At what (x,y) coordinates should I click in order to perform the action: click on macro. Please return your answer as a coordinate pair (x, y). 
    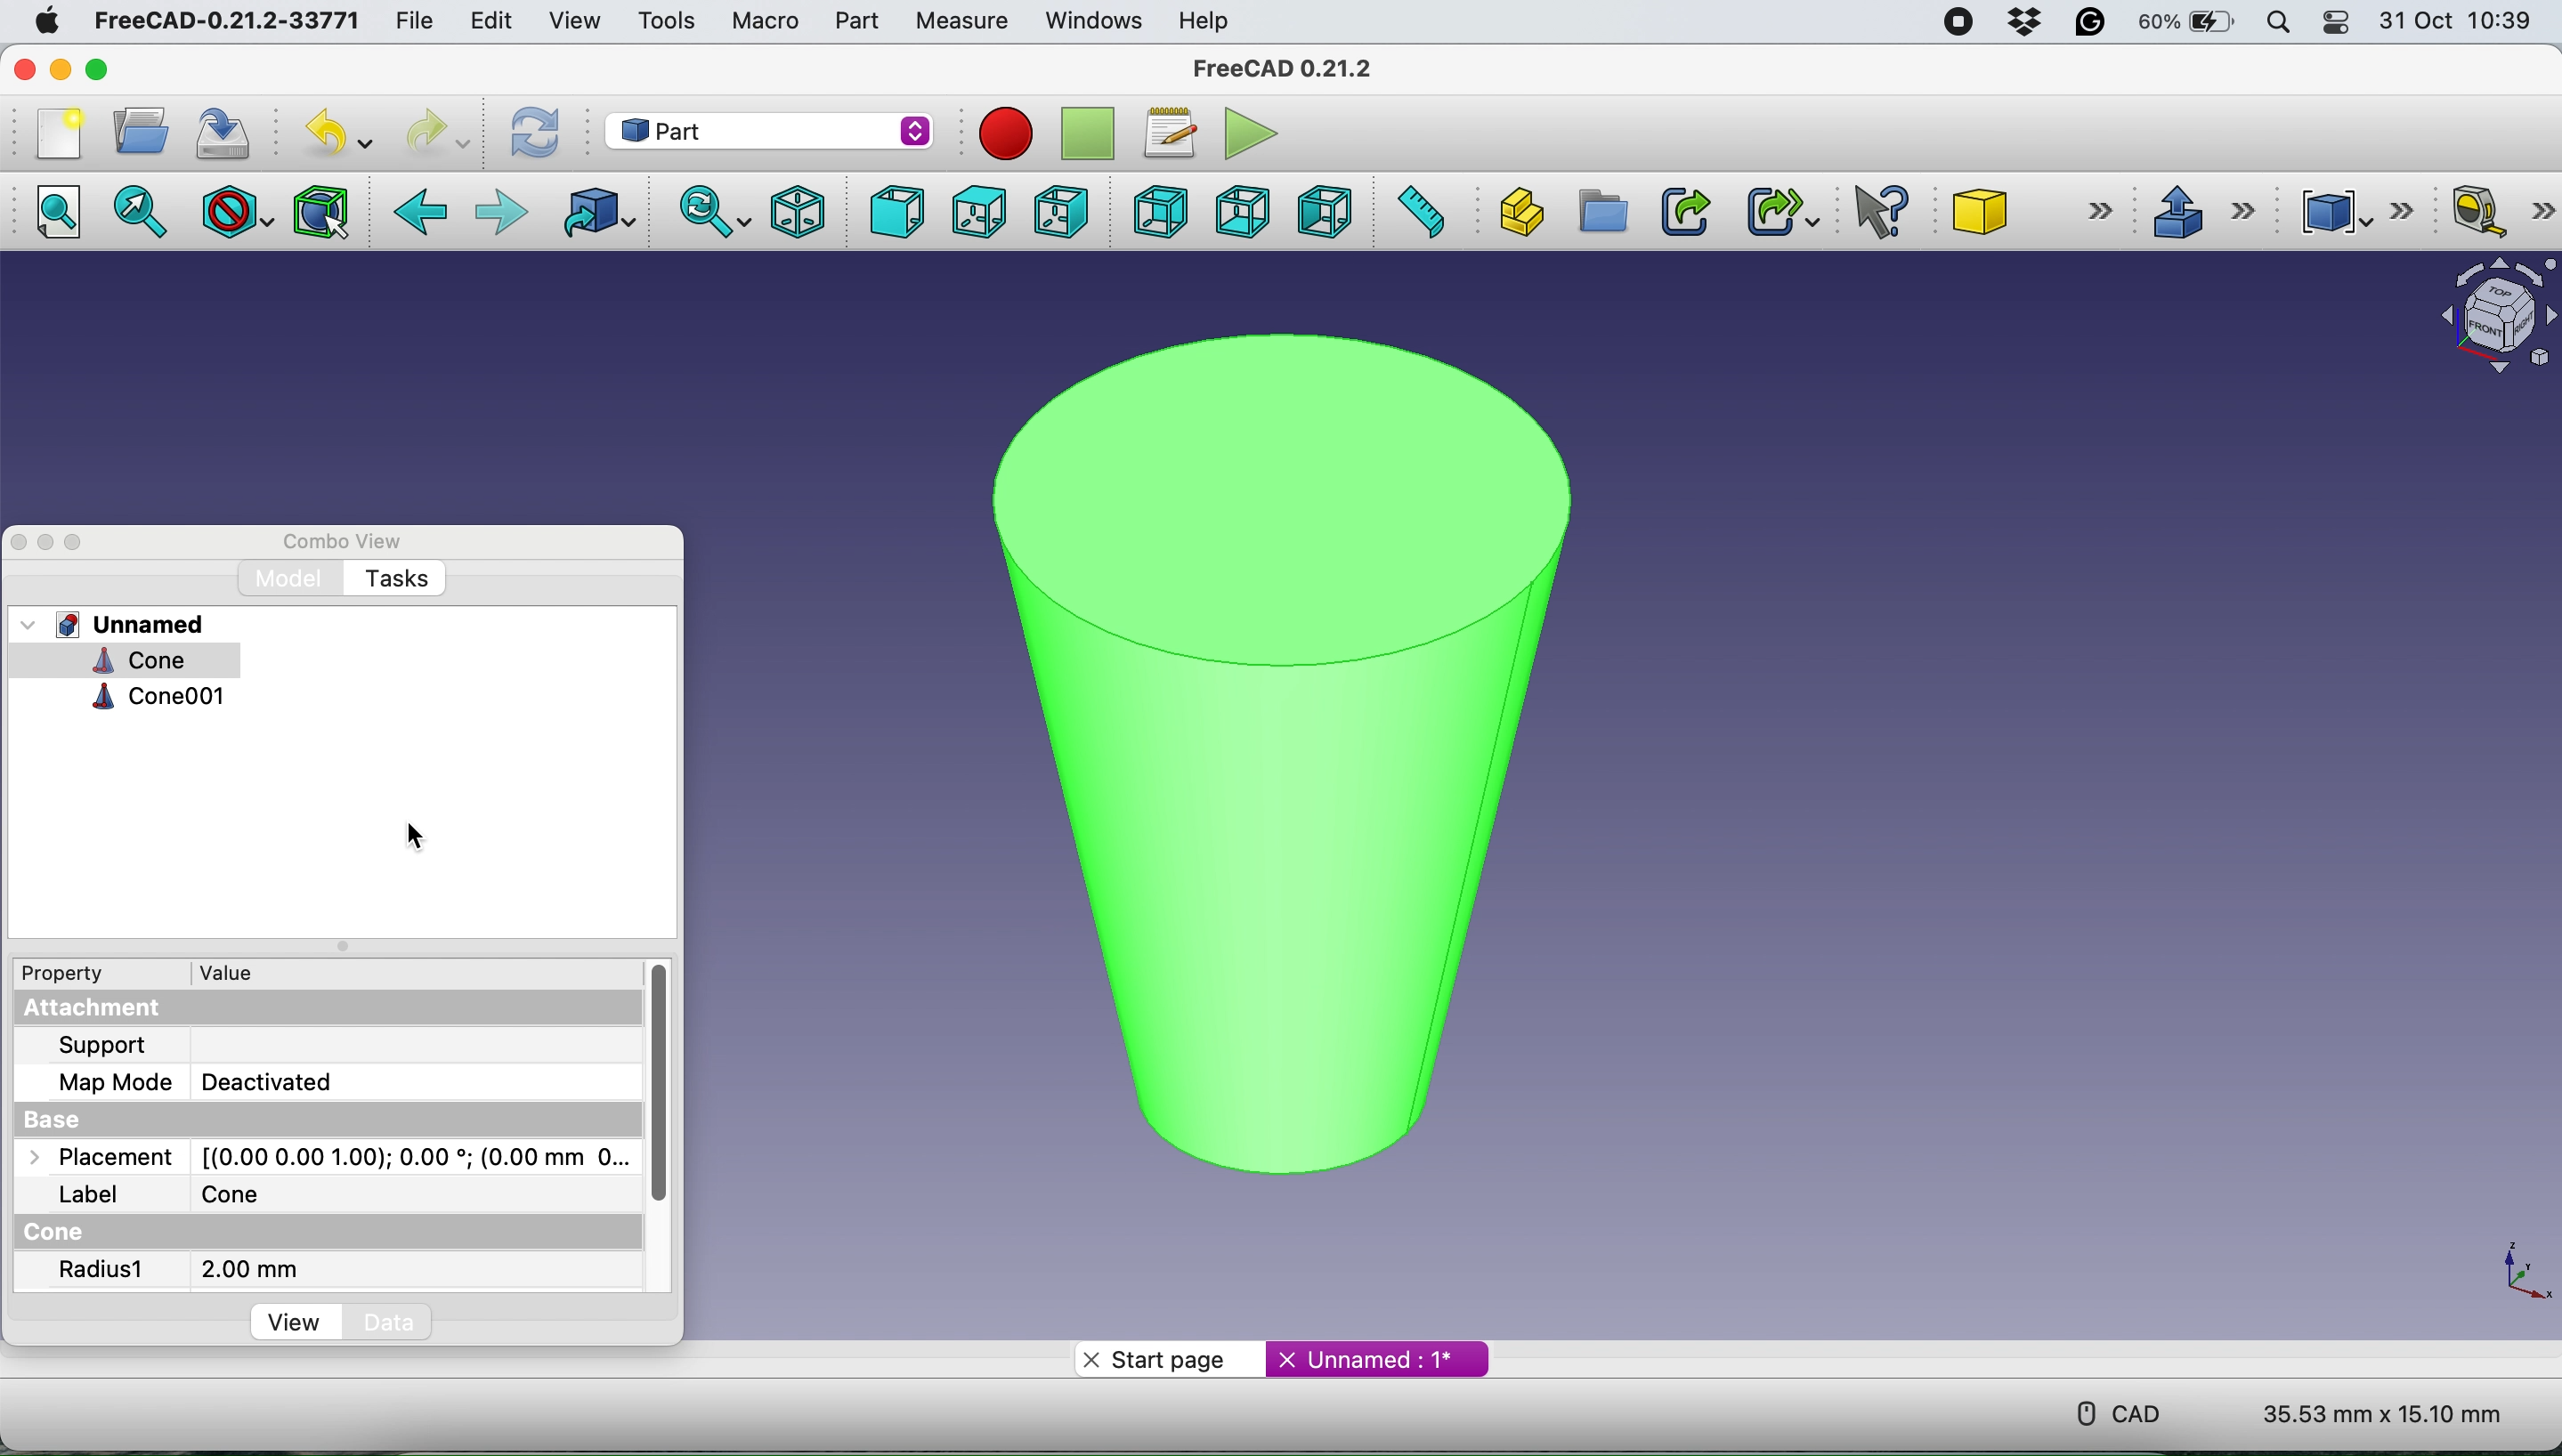
    Looking at the image, I should click on (764, 20).